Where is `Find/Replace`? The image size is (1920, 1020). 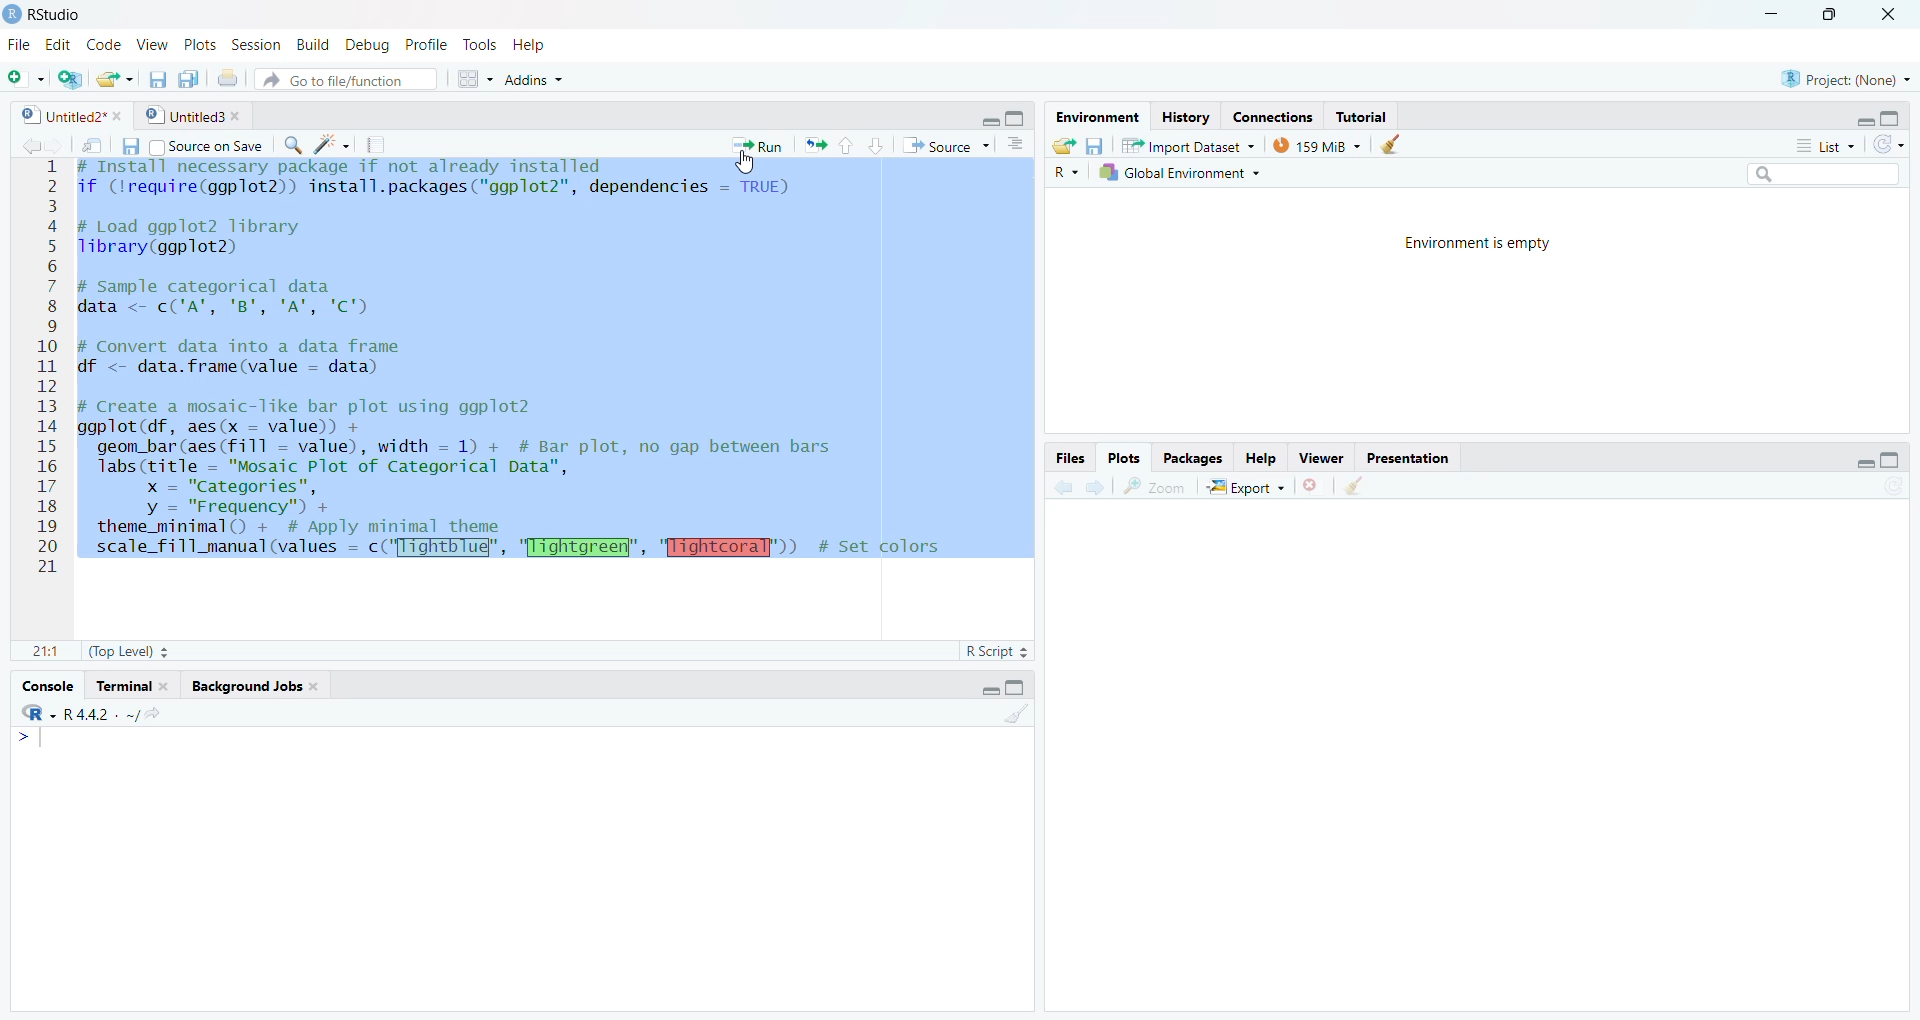
Find/Replace is located at coordinates (292, 144).